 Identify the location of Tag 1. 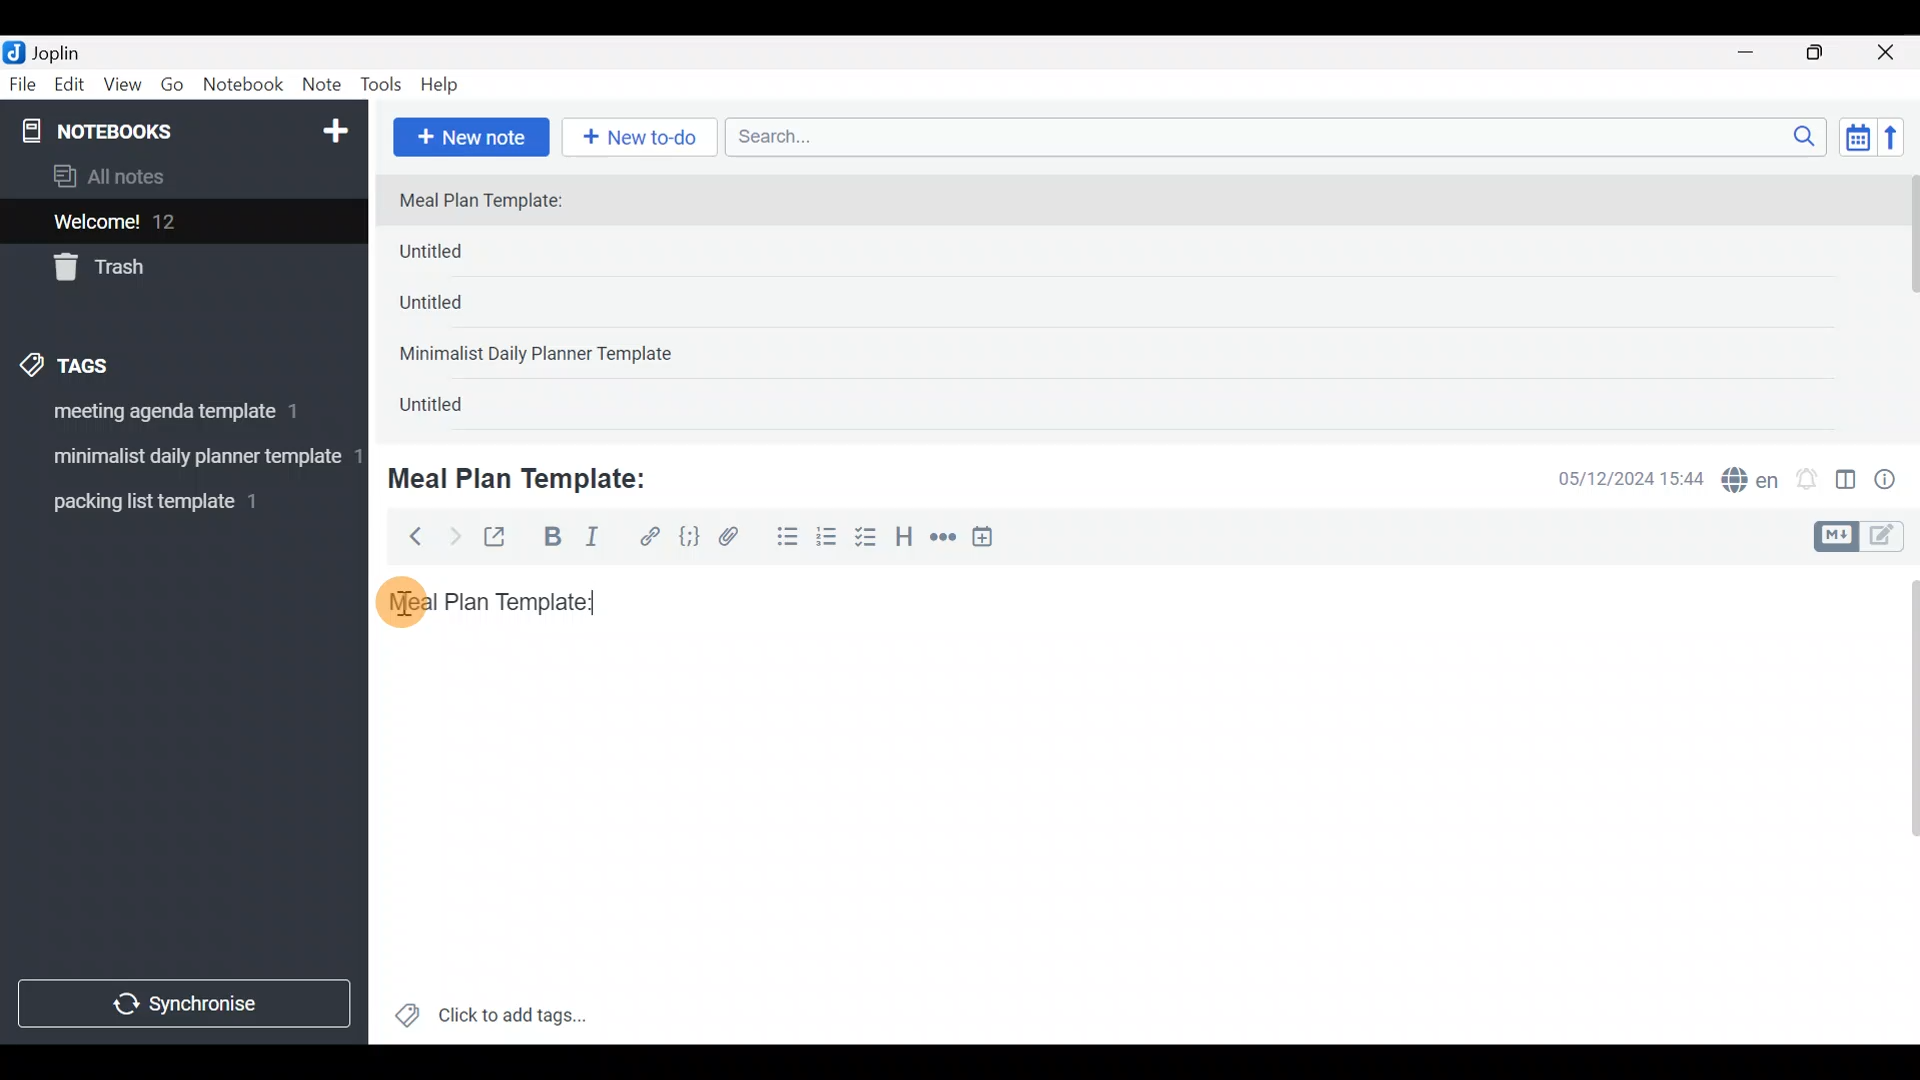
(178, 417).